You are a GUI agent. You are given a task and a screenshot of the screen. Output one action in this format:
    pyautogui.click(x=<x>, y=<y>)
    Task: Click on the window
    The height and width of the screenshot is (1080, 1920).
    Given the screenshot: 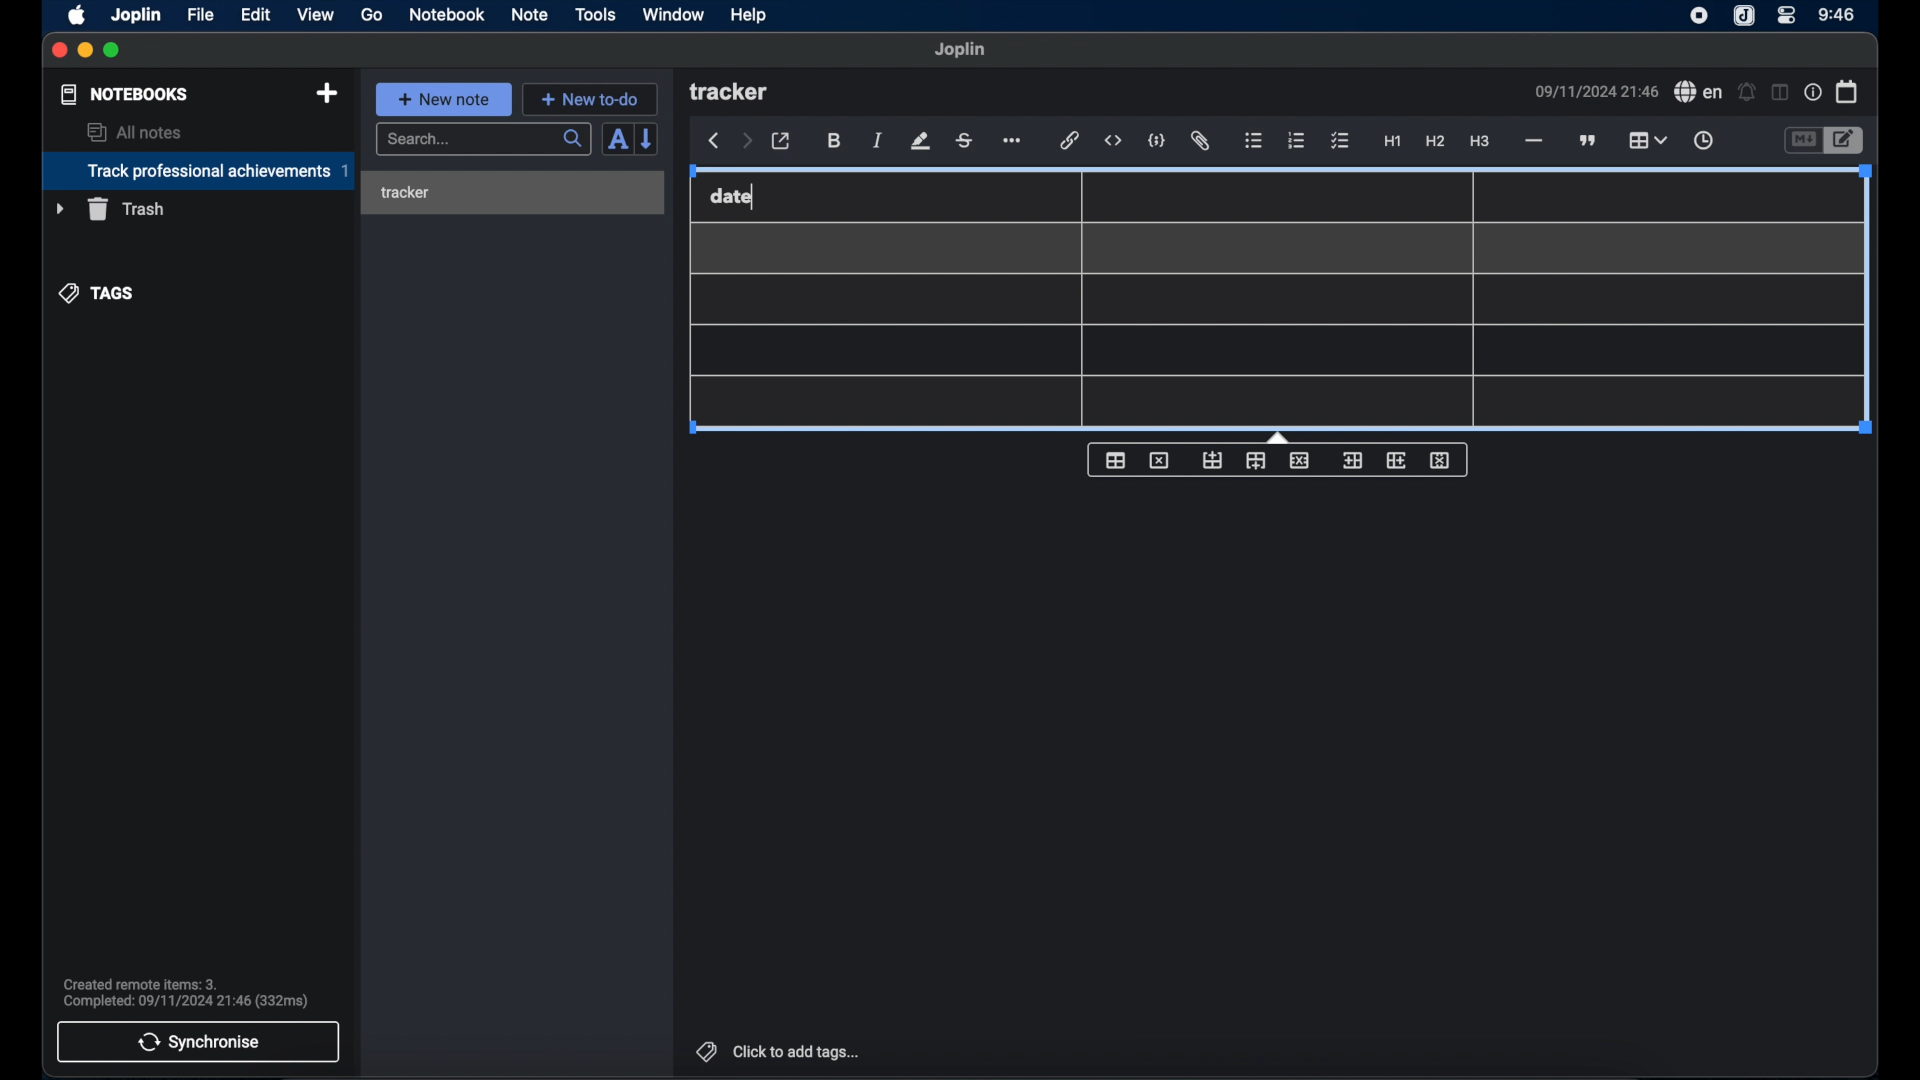 What is the action you would take?
    pyautogui.click(x=672, y=14)
    